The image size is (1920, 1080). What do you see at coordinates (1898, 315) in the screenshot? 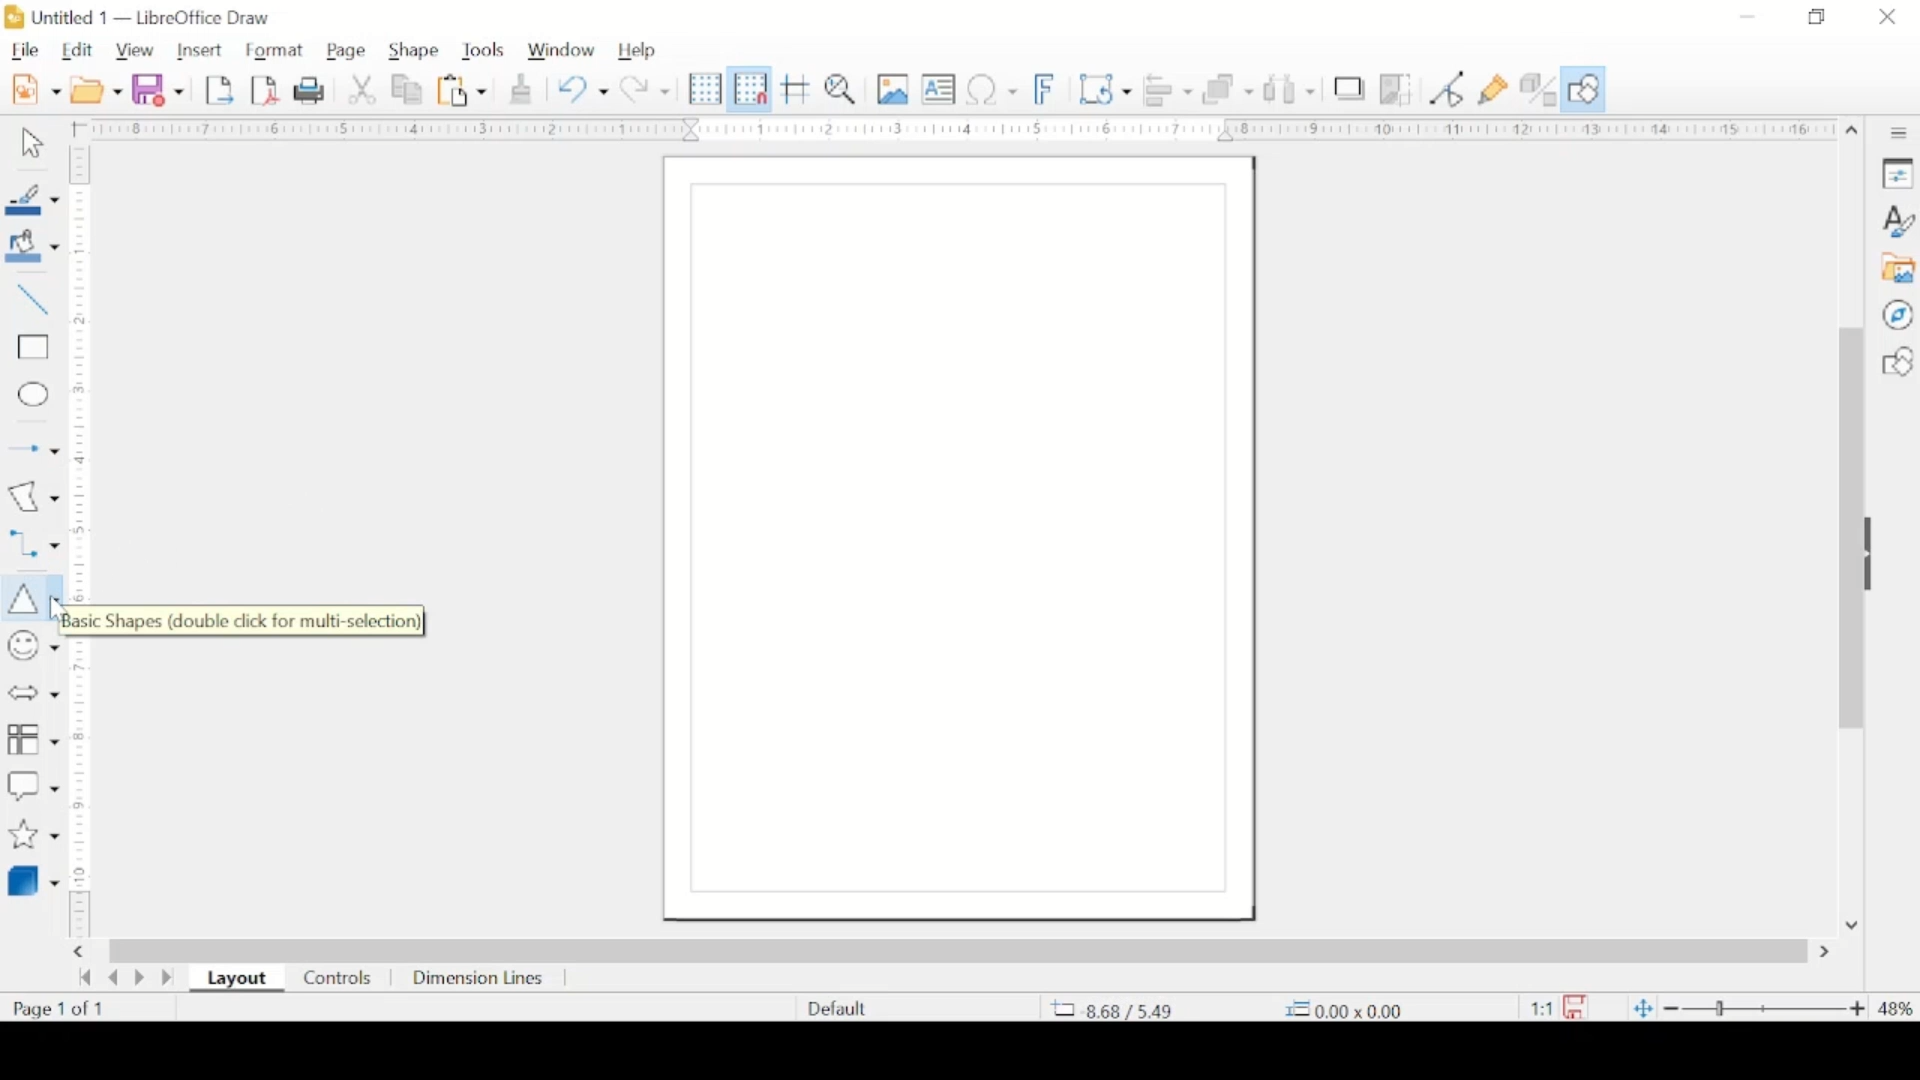
I see `navigator` at bounding box center [1898, 315].